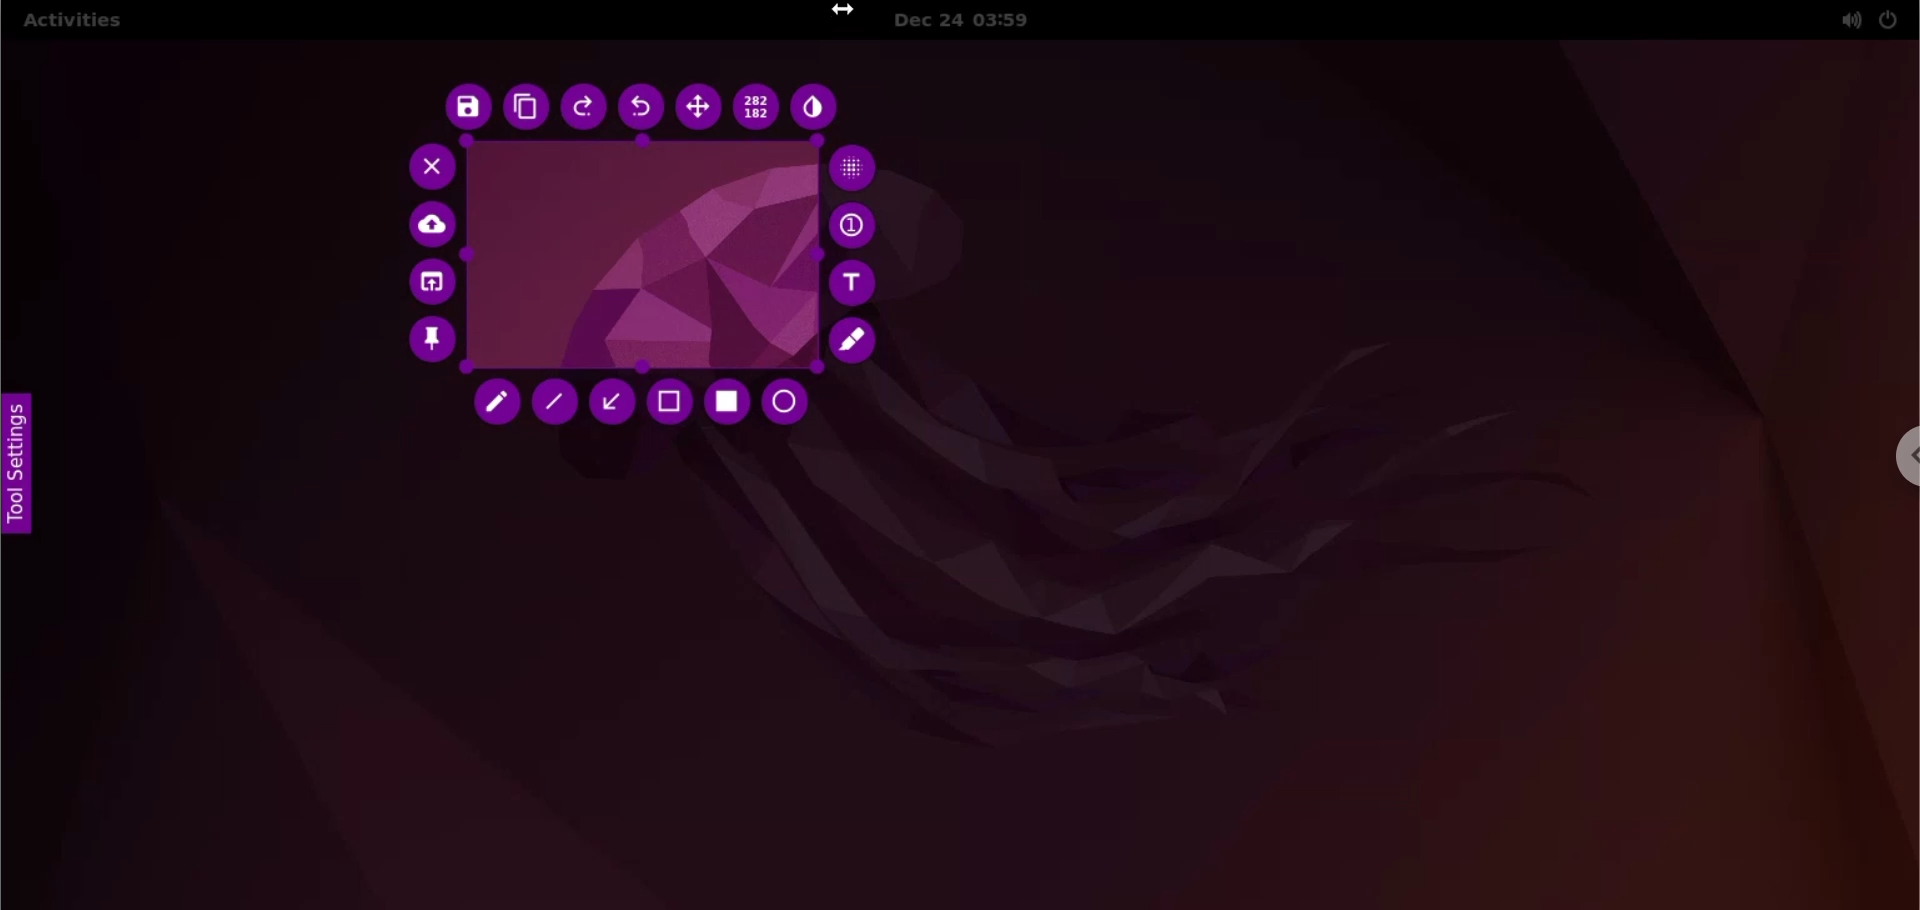 This screenshot has height=910, width=1920. What do you see at coordinates (728, 408) in the screenshot?
I see `rectangle` at bounding box center [728, 408].